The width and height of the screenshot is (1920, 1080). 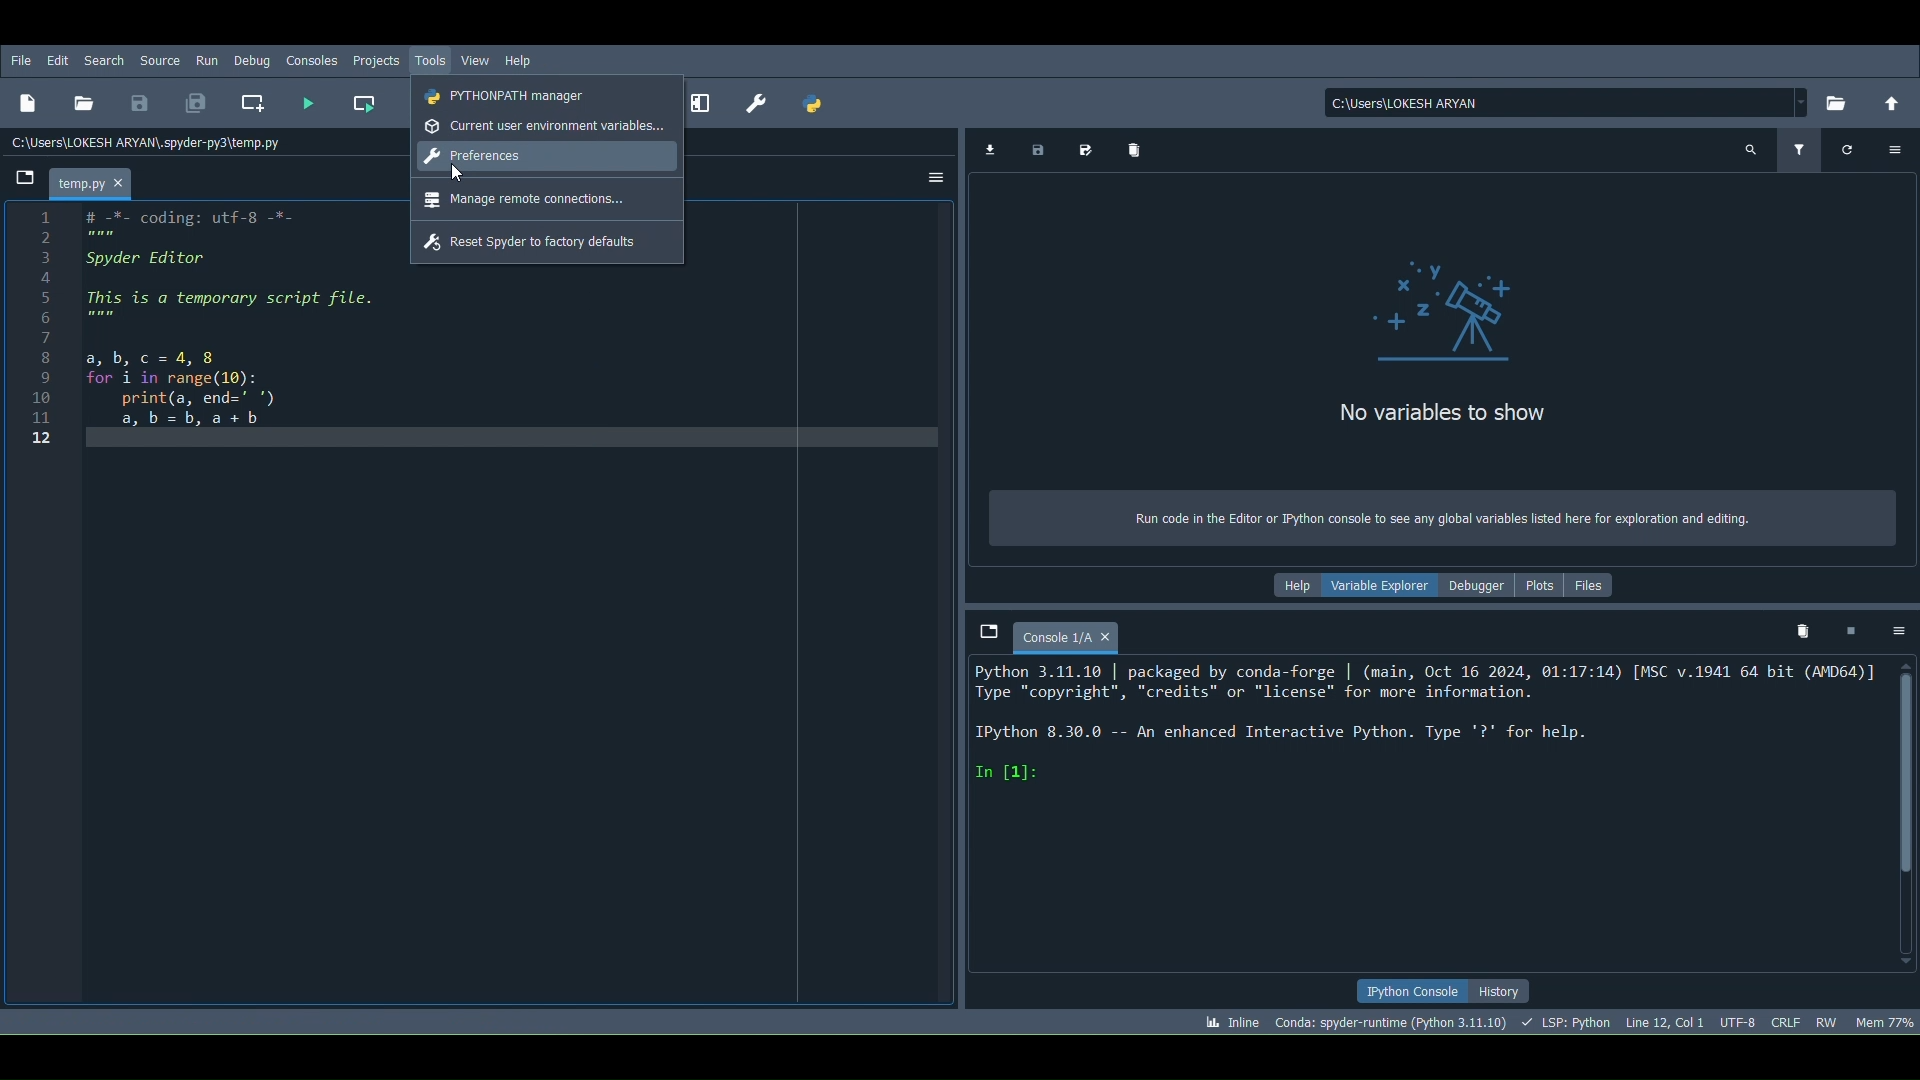 I want to click on PYTHONPATH manager, so click(x=813, y=104).